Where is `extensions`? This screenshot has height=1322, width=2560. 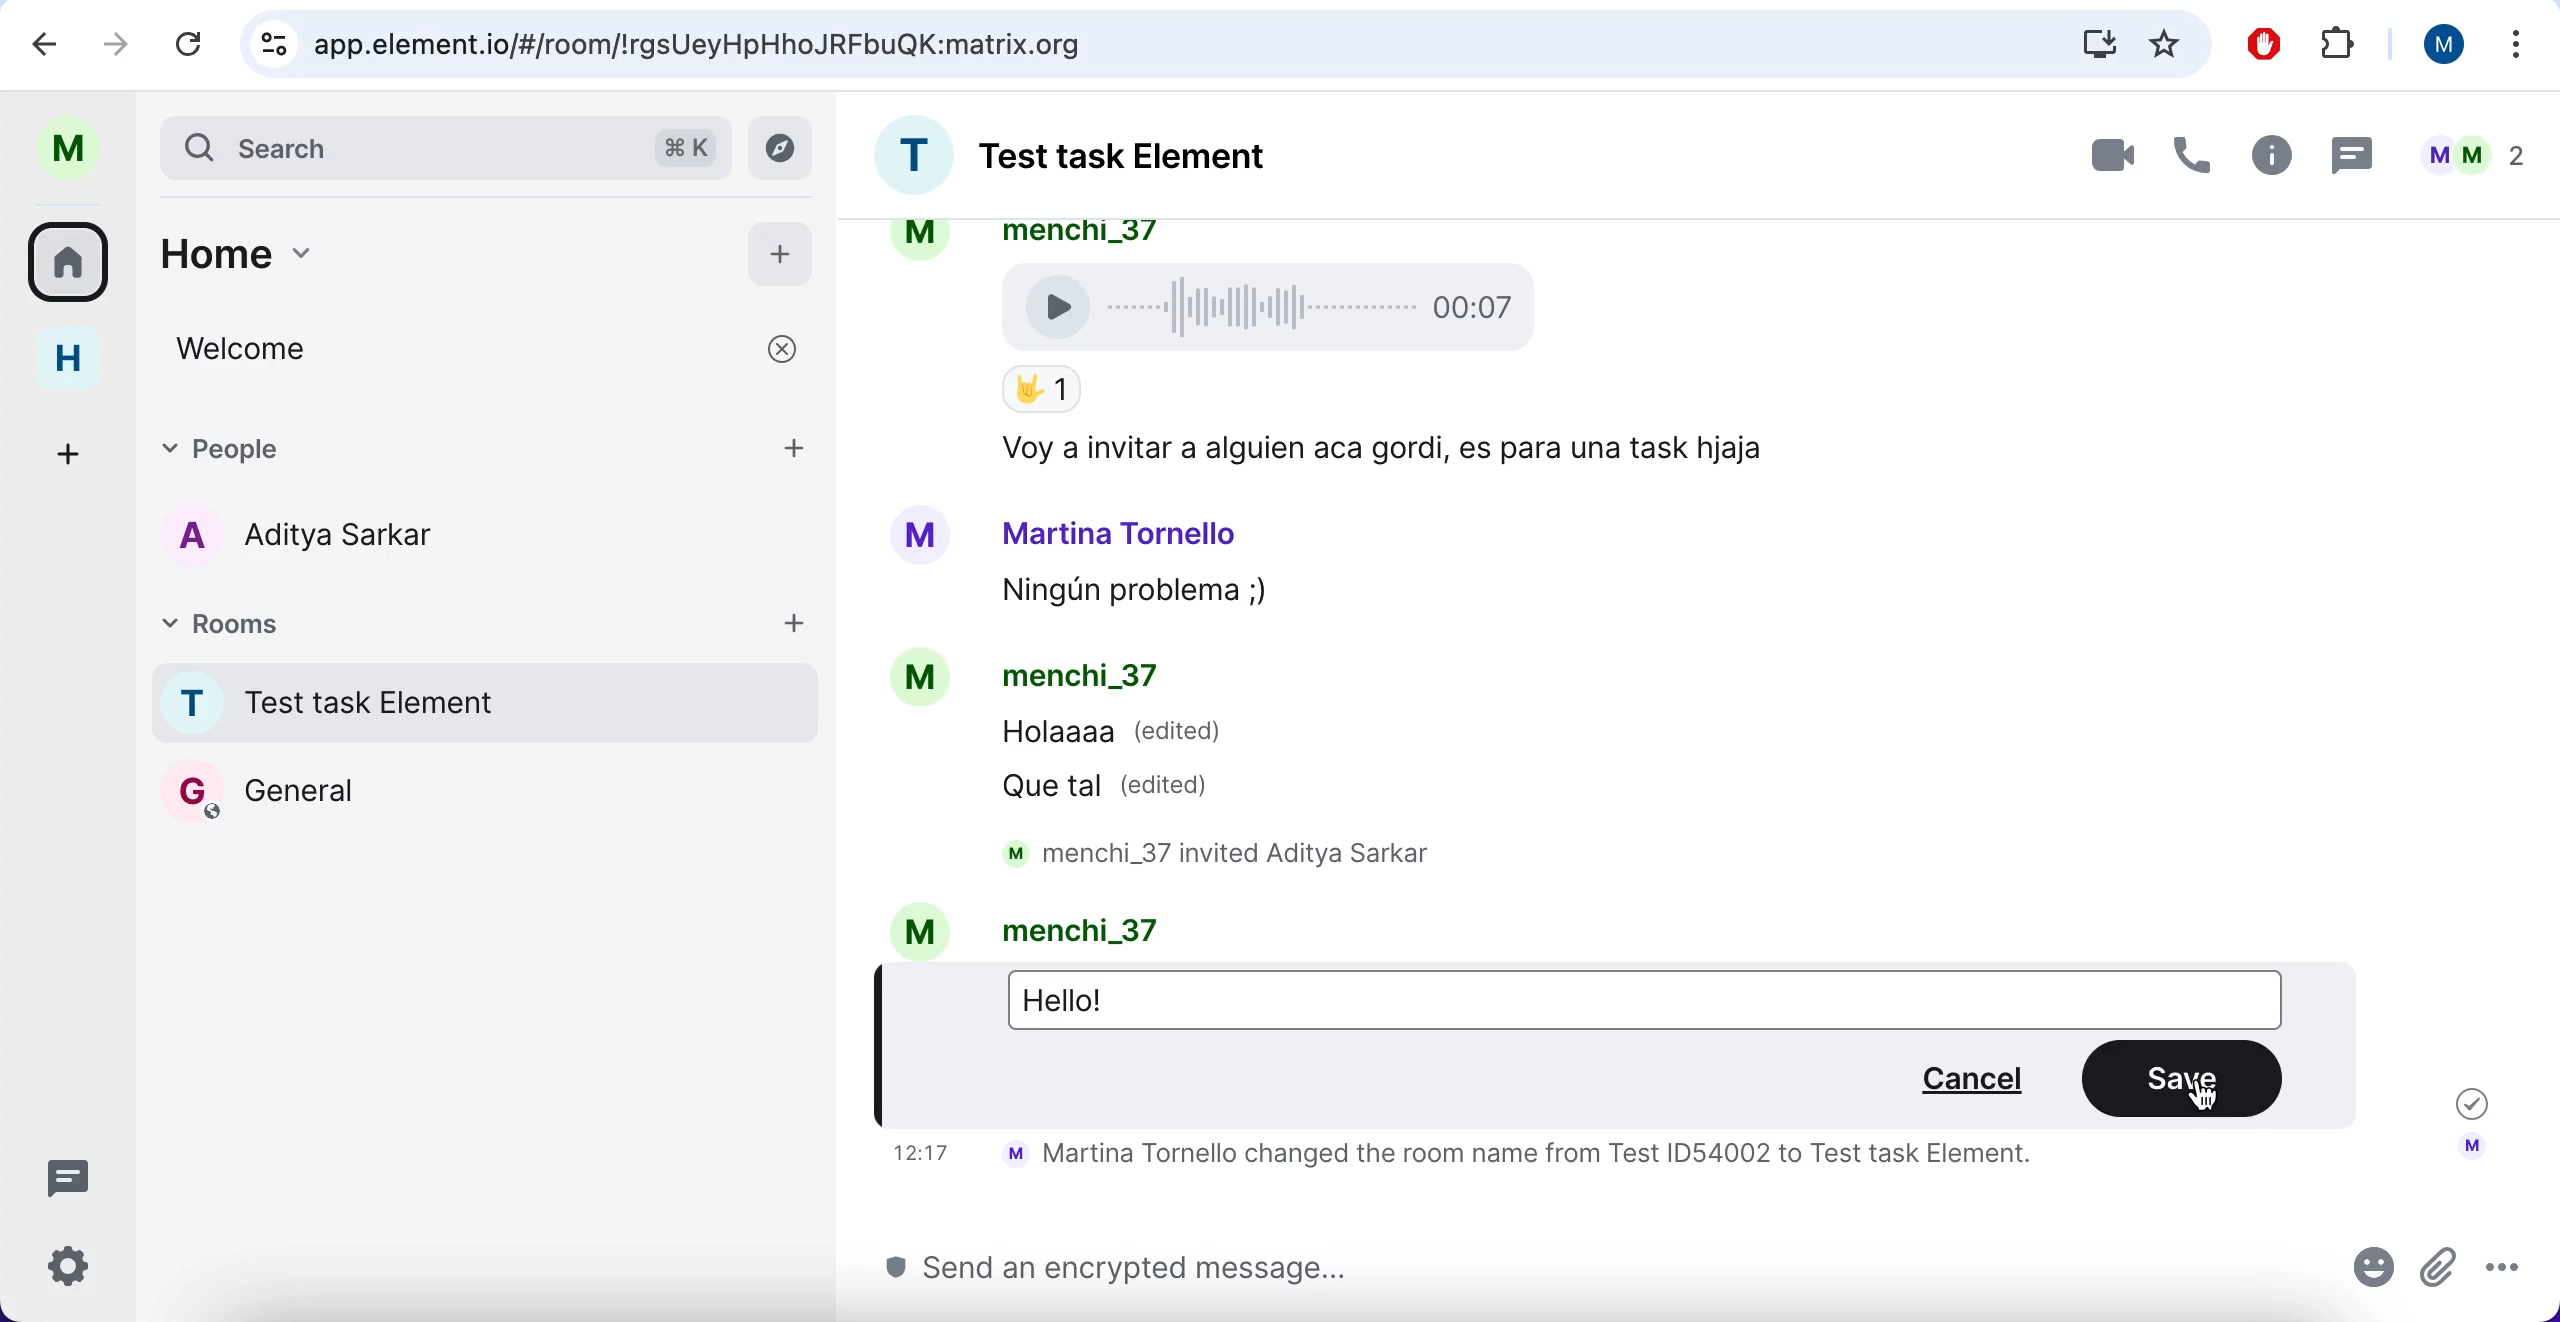 extensions is located at coordinates (2350, 43).